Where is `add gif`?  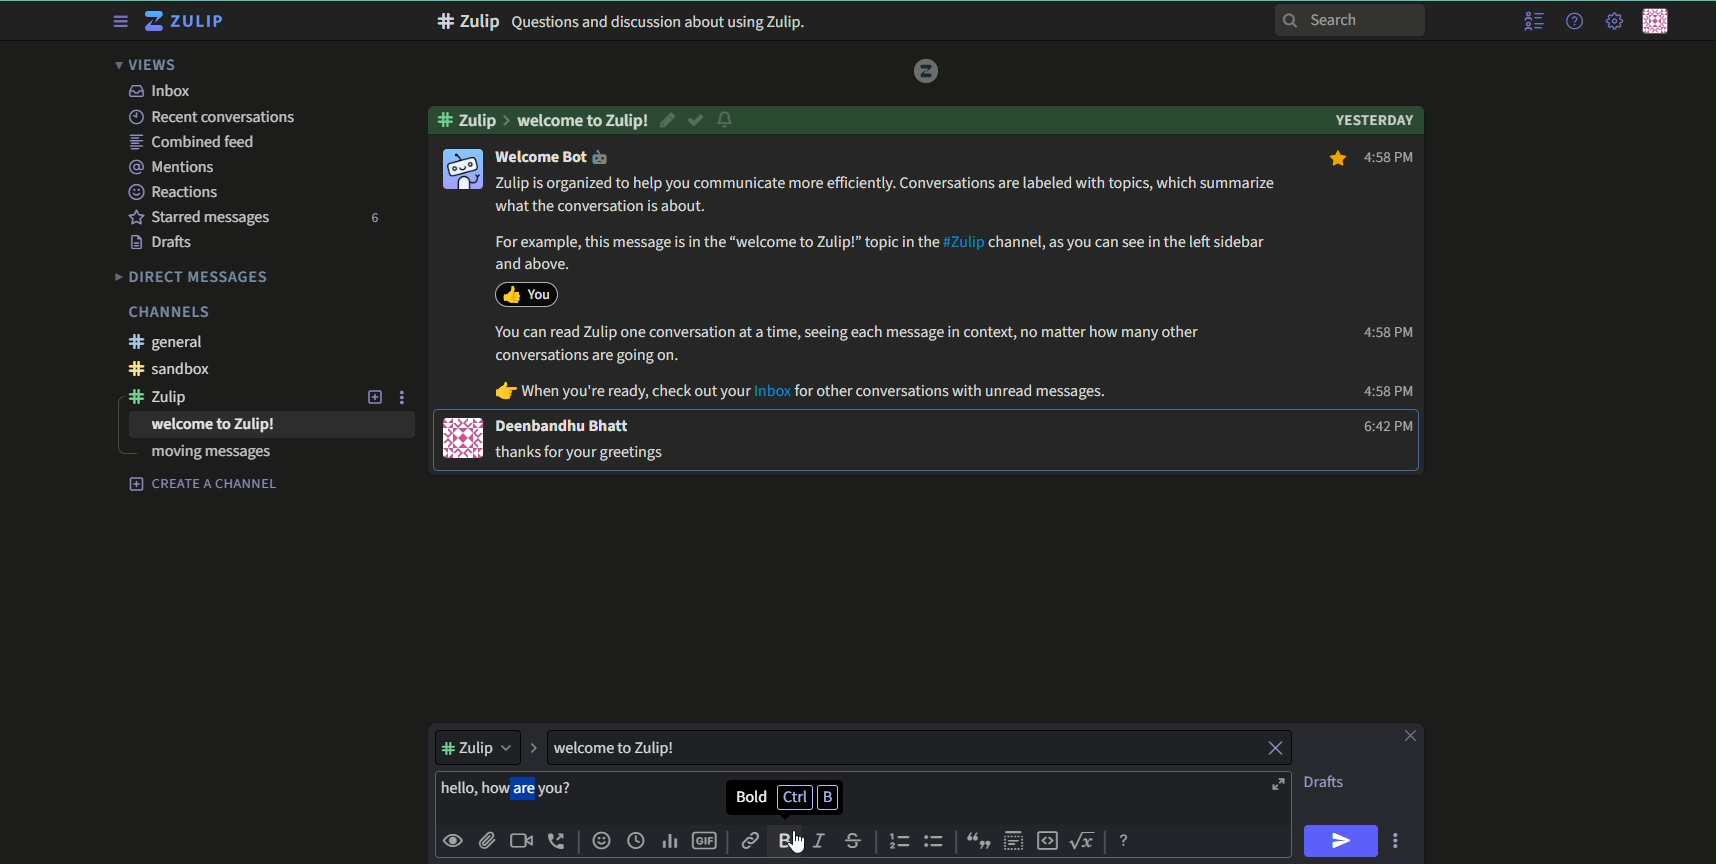
add gif is located at coordinates (707, 843).